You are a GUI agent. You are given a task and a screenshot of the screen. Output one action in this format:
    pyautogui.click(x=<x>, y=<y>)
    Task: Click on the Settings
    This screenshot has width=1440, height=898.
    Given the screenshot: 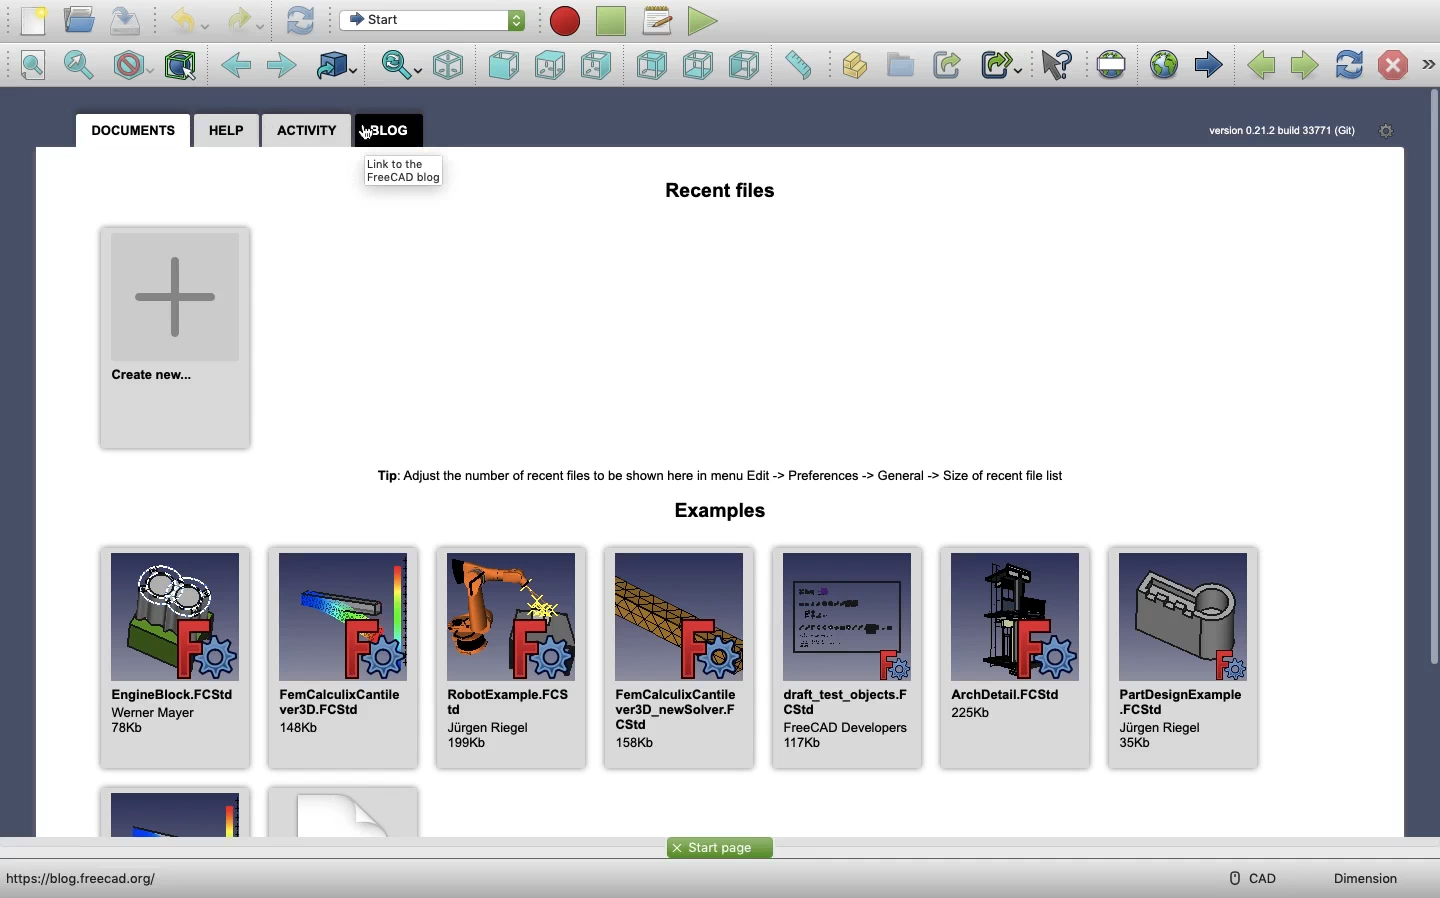 What is the action you would take?
    pyautogui.click(x=1387, y=133)
    